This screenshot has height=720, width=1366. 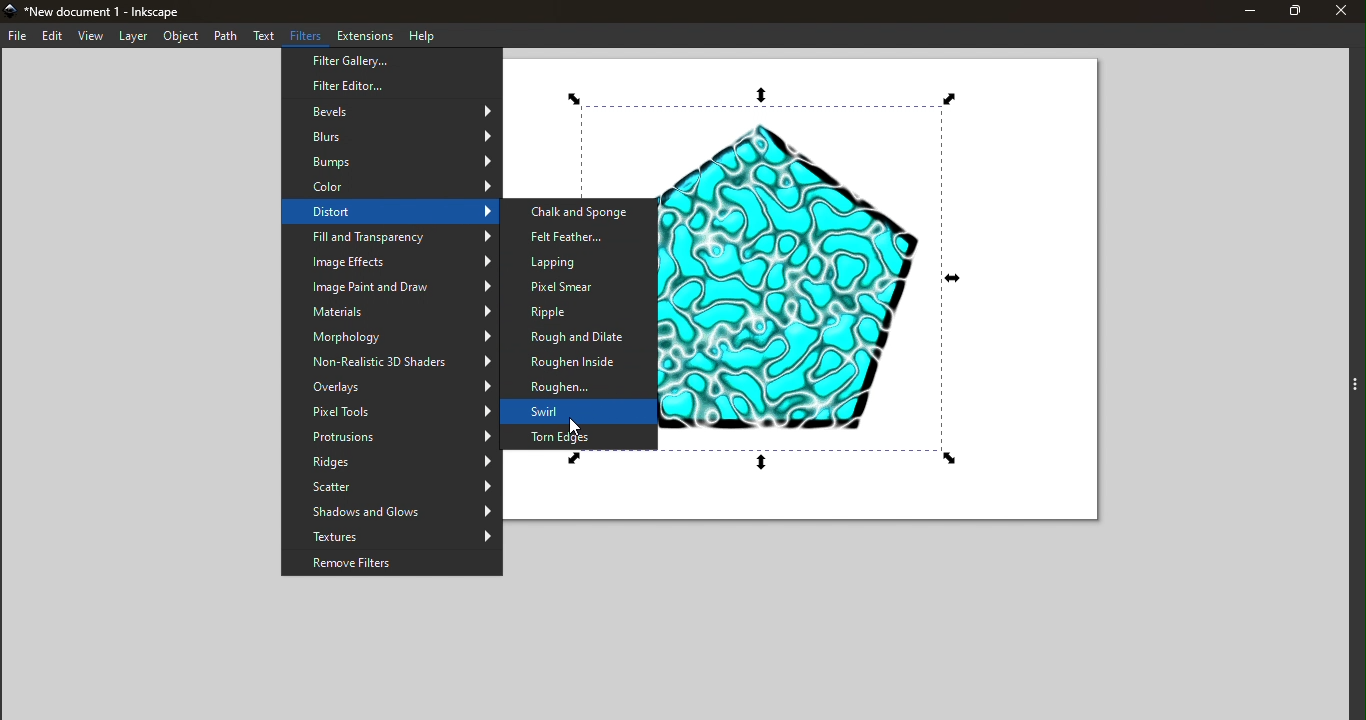 What do you see at coordinates (581, 437) in the screenshot?
I see `Torn Edges` at bounding box center [581, 437].